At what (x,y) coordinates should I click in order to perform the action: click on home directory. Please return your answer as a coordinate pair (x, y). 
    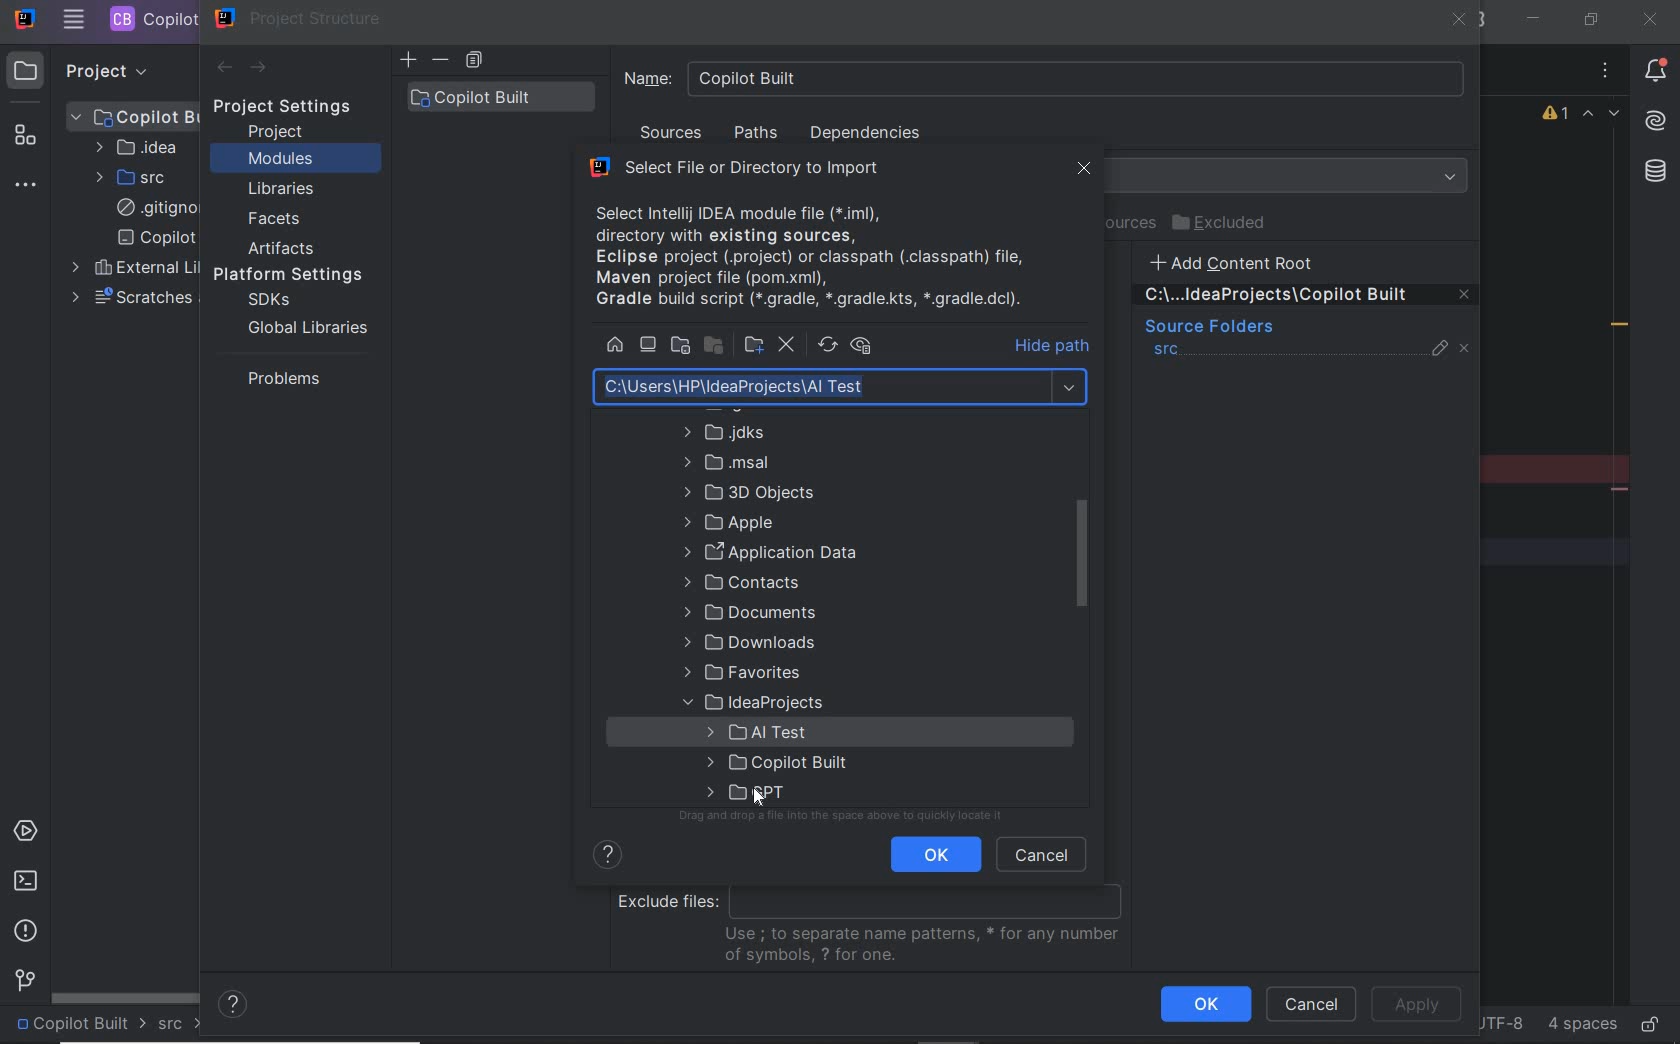
    Looking at the image, I should click on (615, 345).